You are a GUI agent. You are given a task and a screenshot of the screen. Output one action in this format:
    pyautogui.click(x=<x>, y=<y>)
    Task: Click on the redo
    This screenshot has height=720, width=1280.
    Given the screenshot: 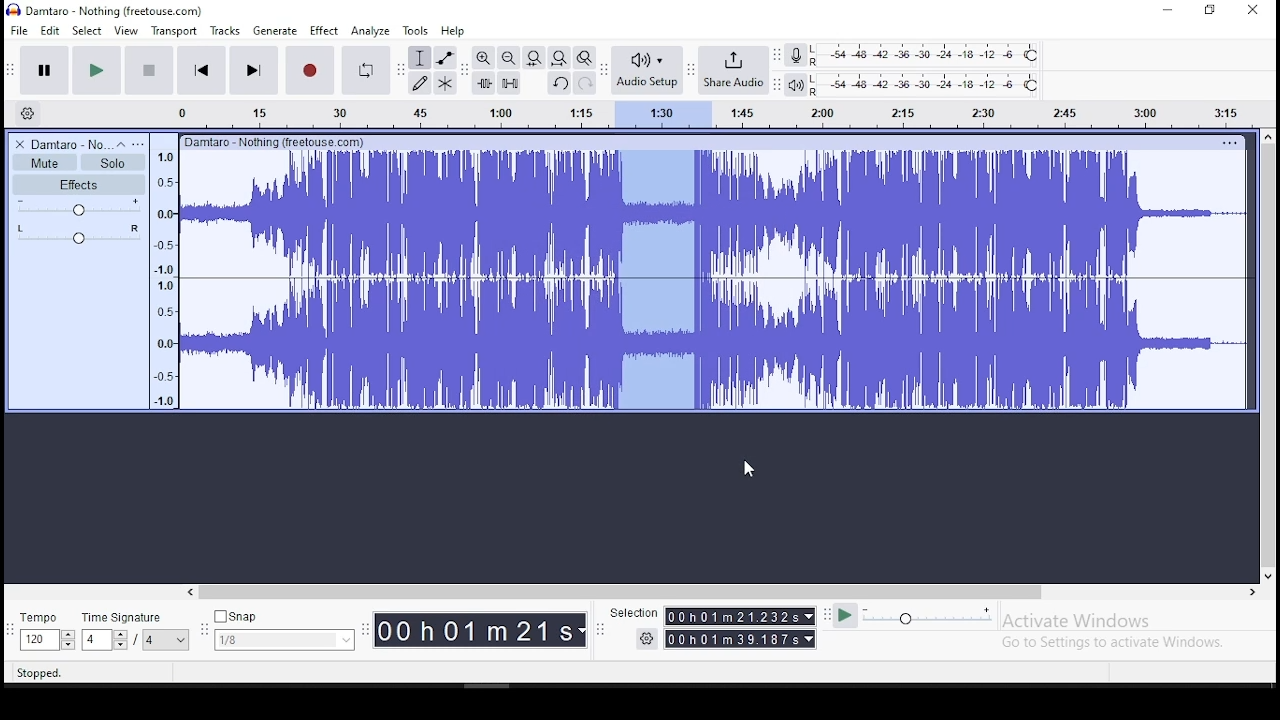 What is the action you would take?
    pyautogui.click(x=585, y=82)
    